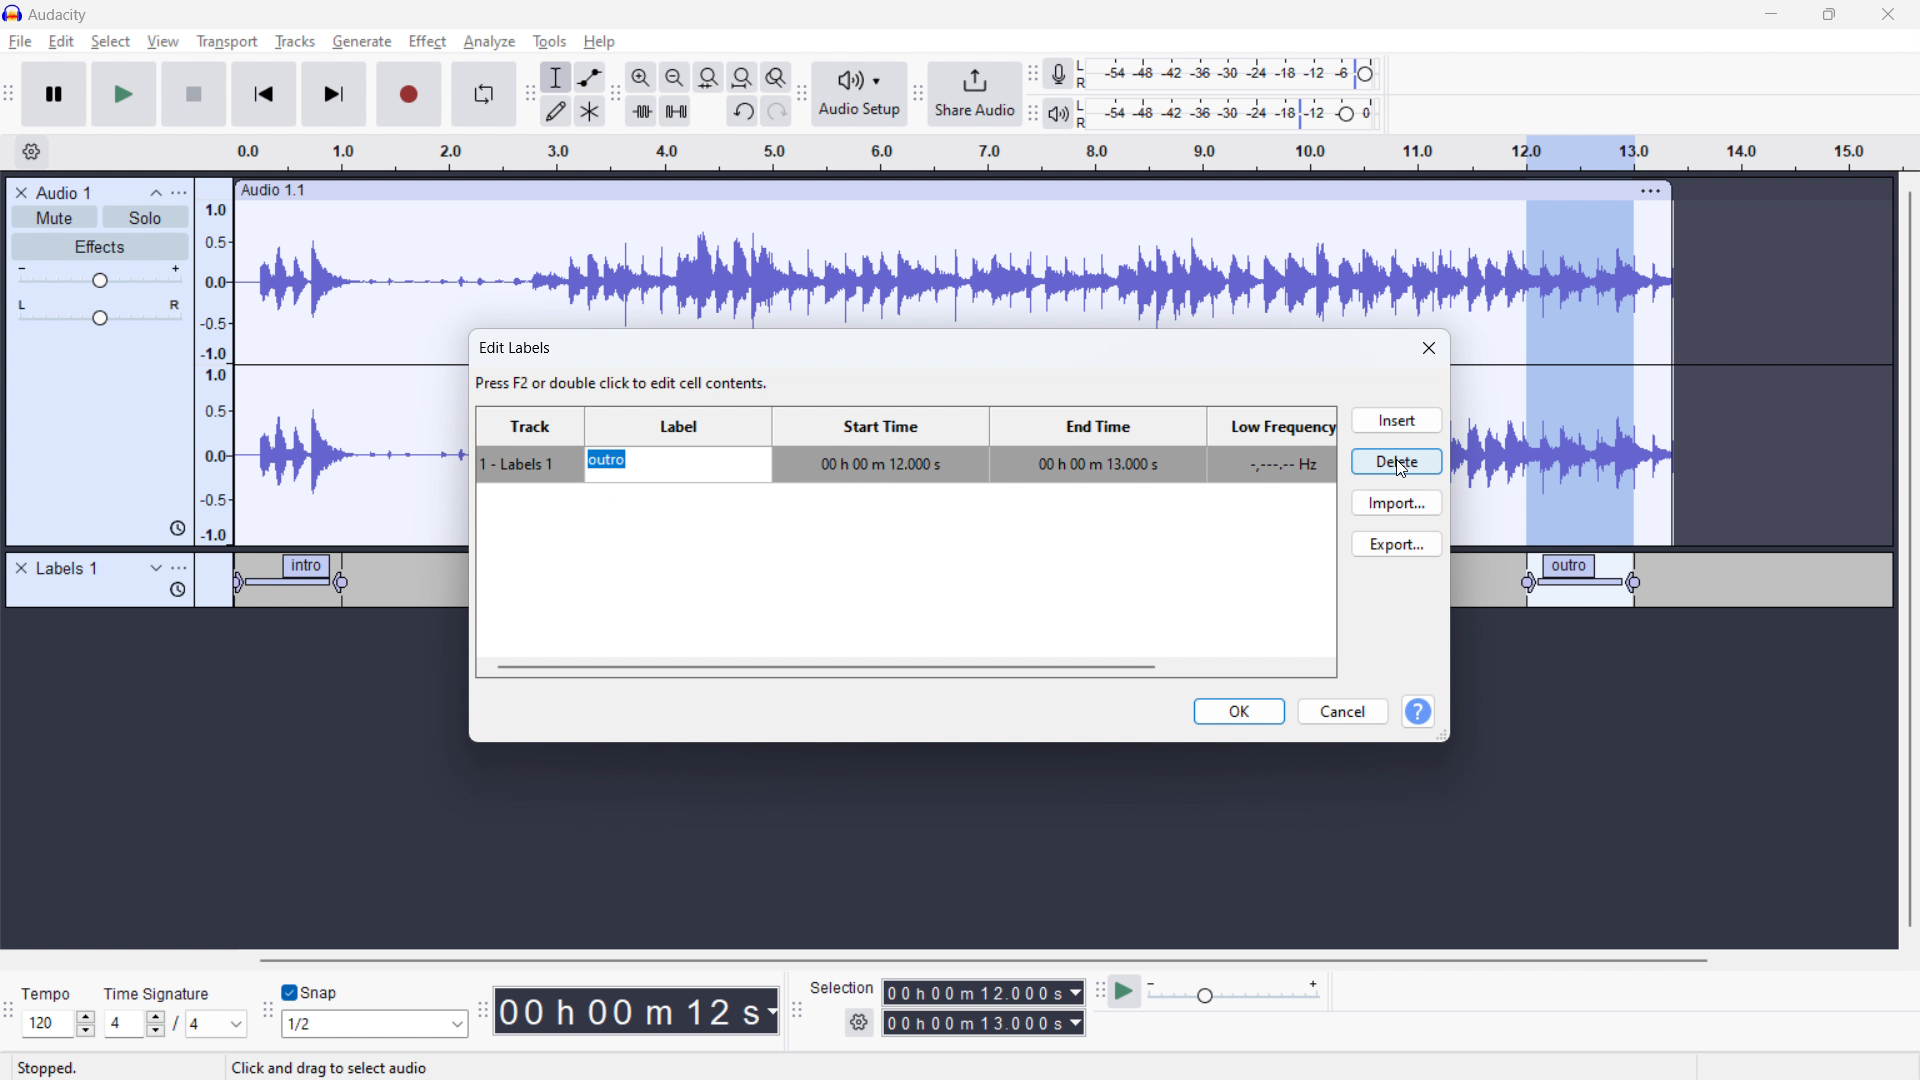 The height and width of the screenshot is (1080, 1920). Describe the element at coordinates (615, 95) in the screenshot. I see `edit toolbar` at that location.